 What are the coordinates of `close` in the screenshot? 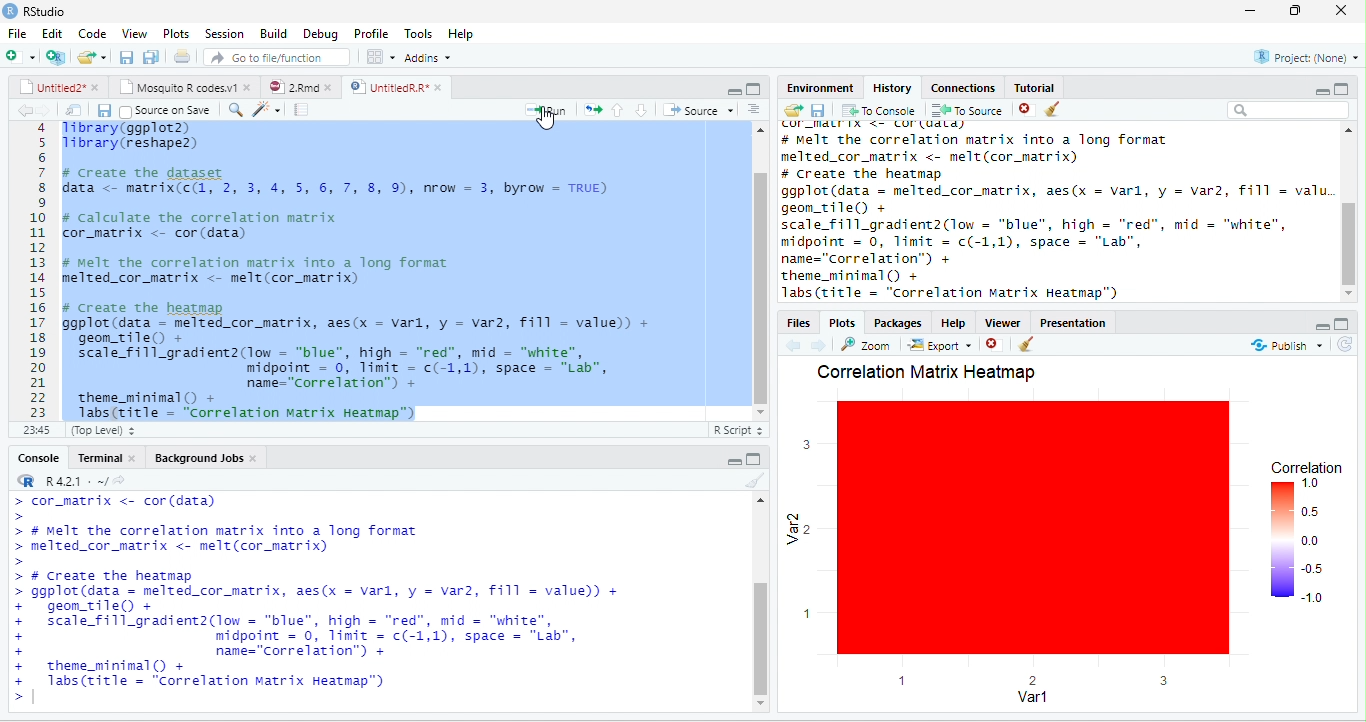 It's located at (1021, 110).